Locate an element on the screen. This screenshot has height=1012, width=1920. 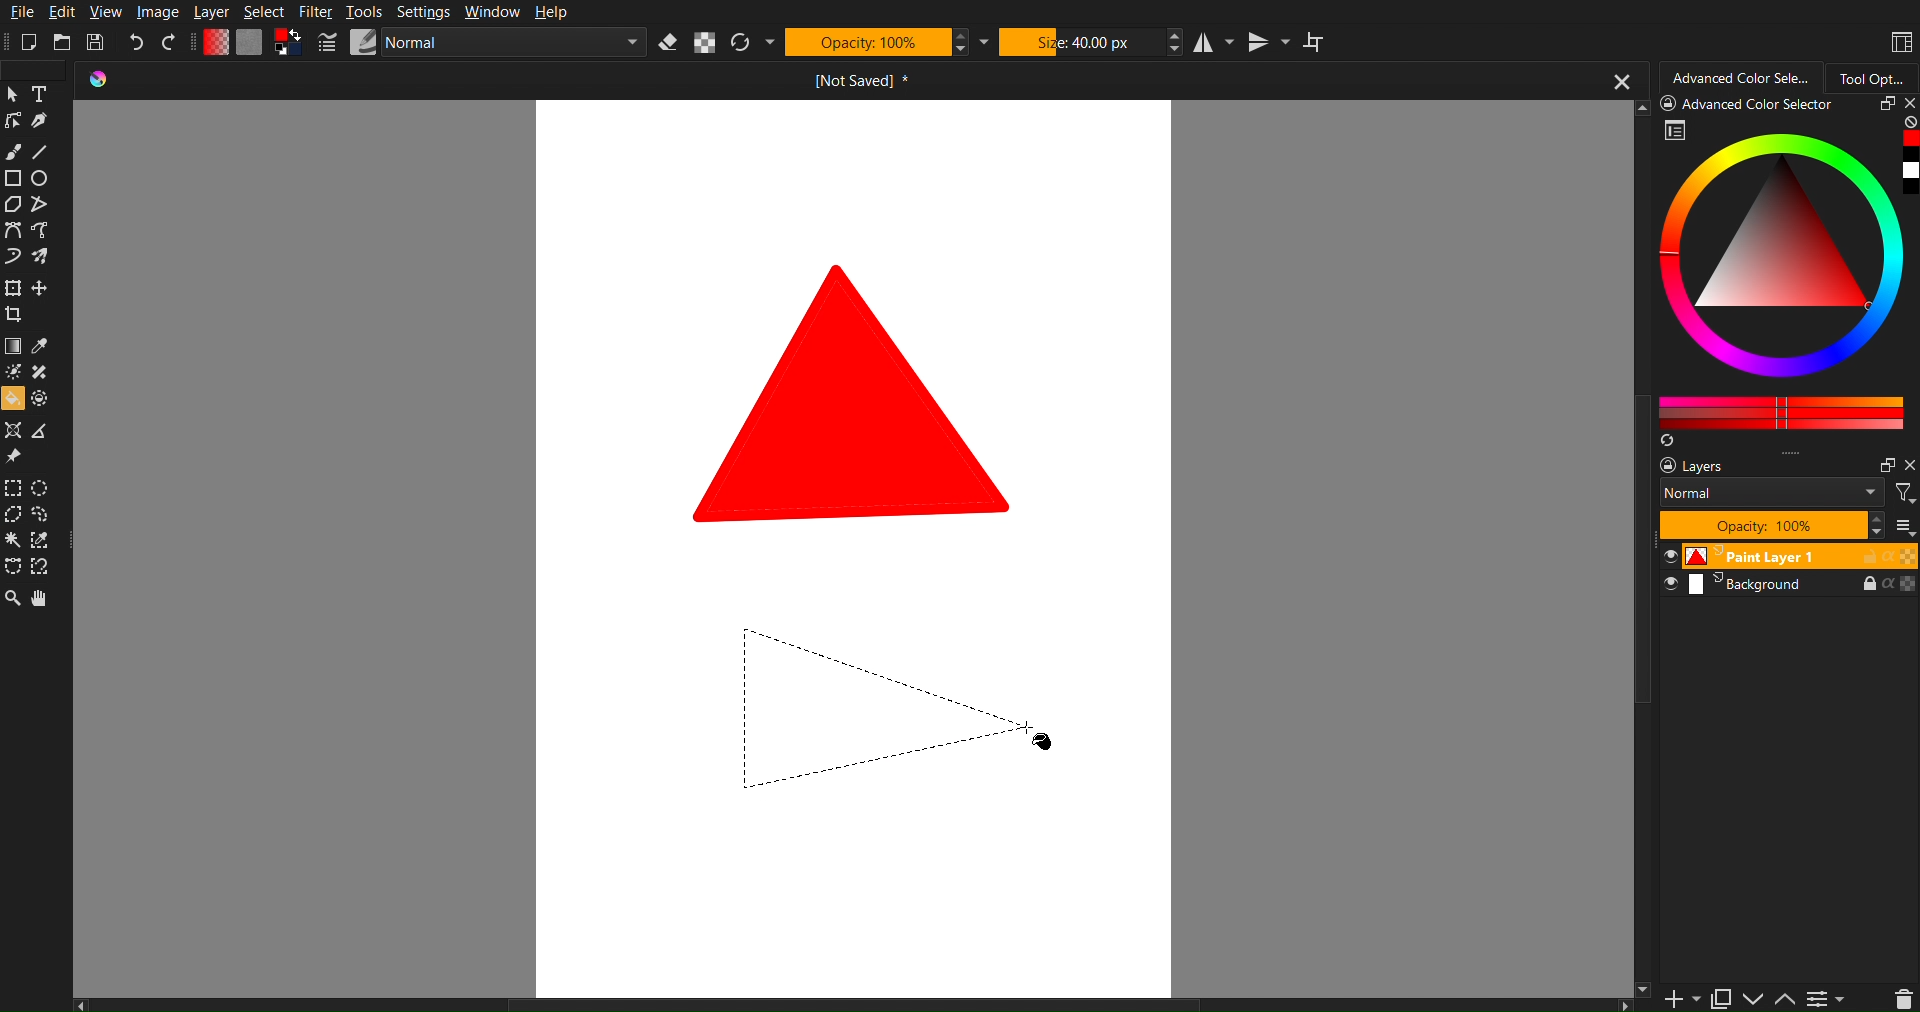
Vertical Scrollbar is located at coordinates (1644, 799).